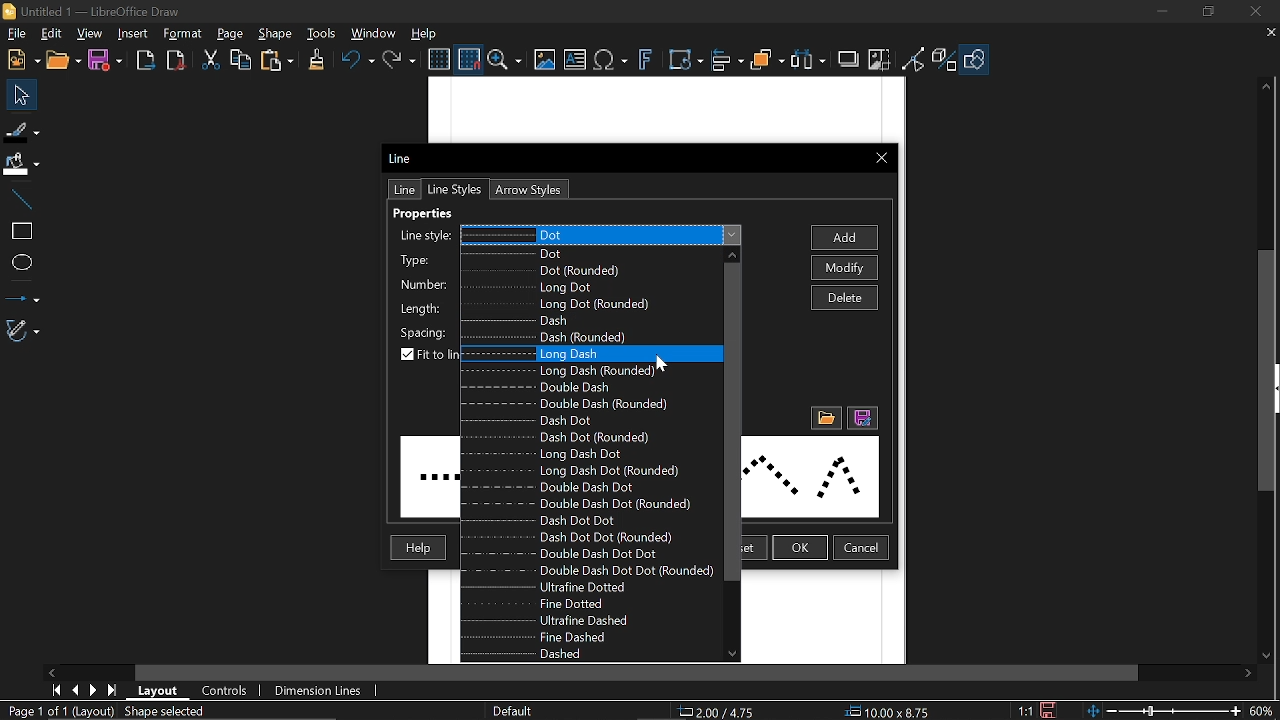 The width and height of the screenshot is (1280, 720). I want to click on dotted lines, so click(809, 477).